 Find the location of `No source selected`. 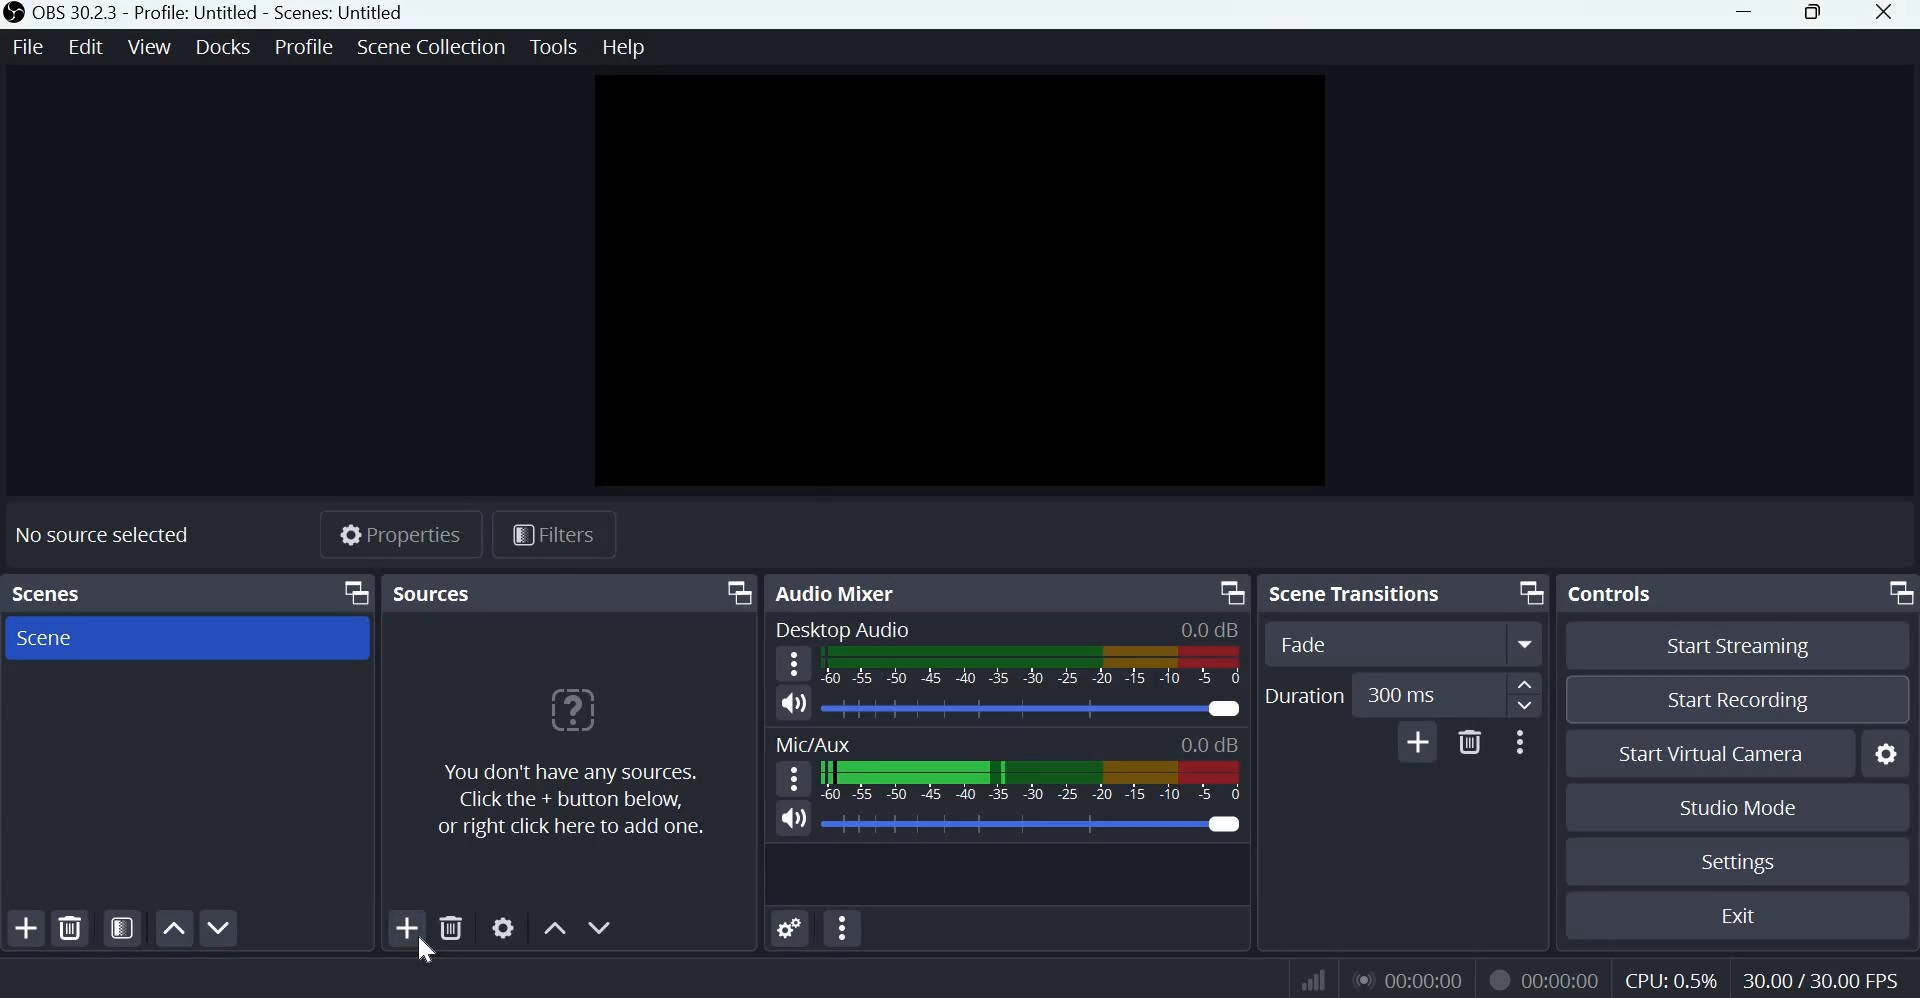

No source selected is located at coordinates (111, 538).